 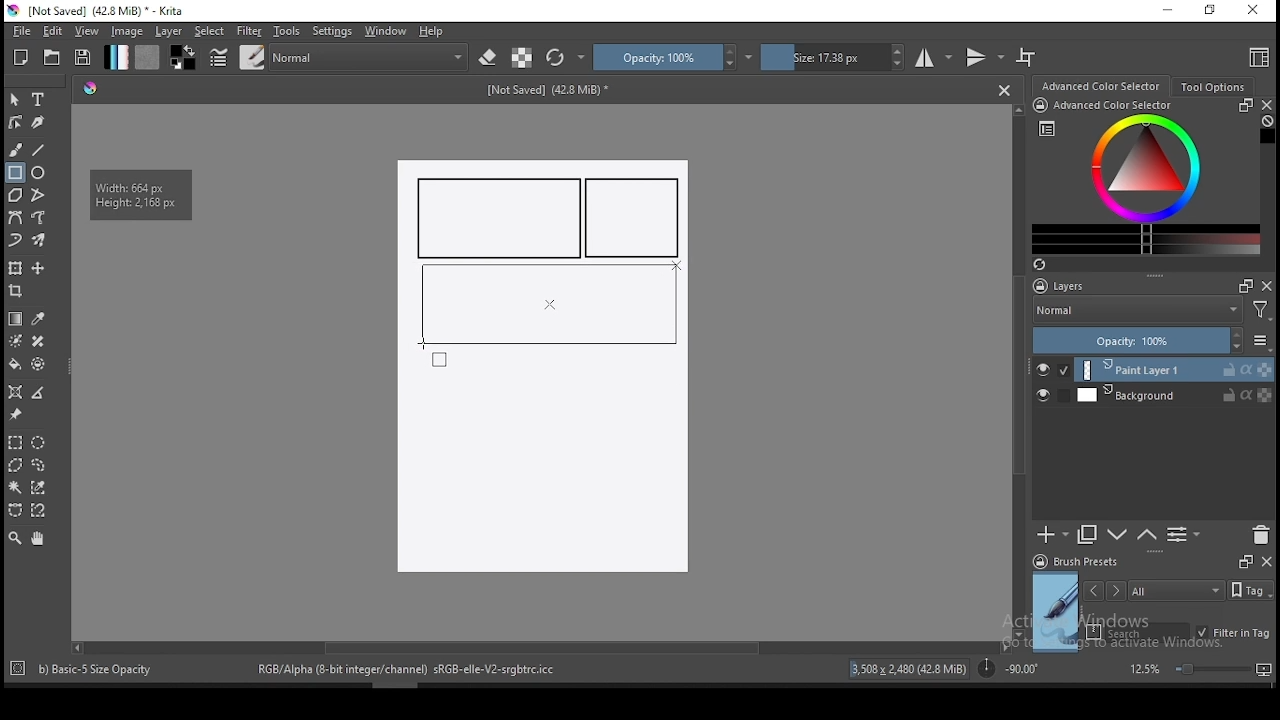 I want to click on layer, so click(x=170, y=31).